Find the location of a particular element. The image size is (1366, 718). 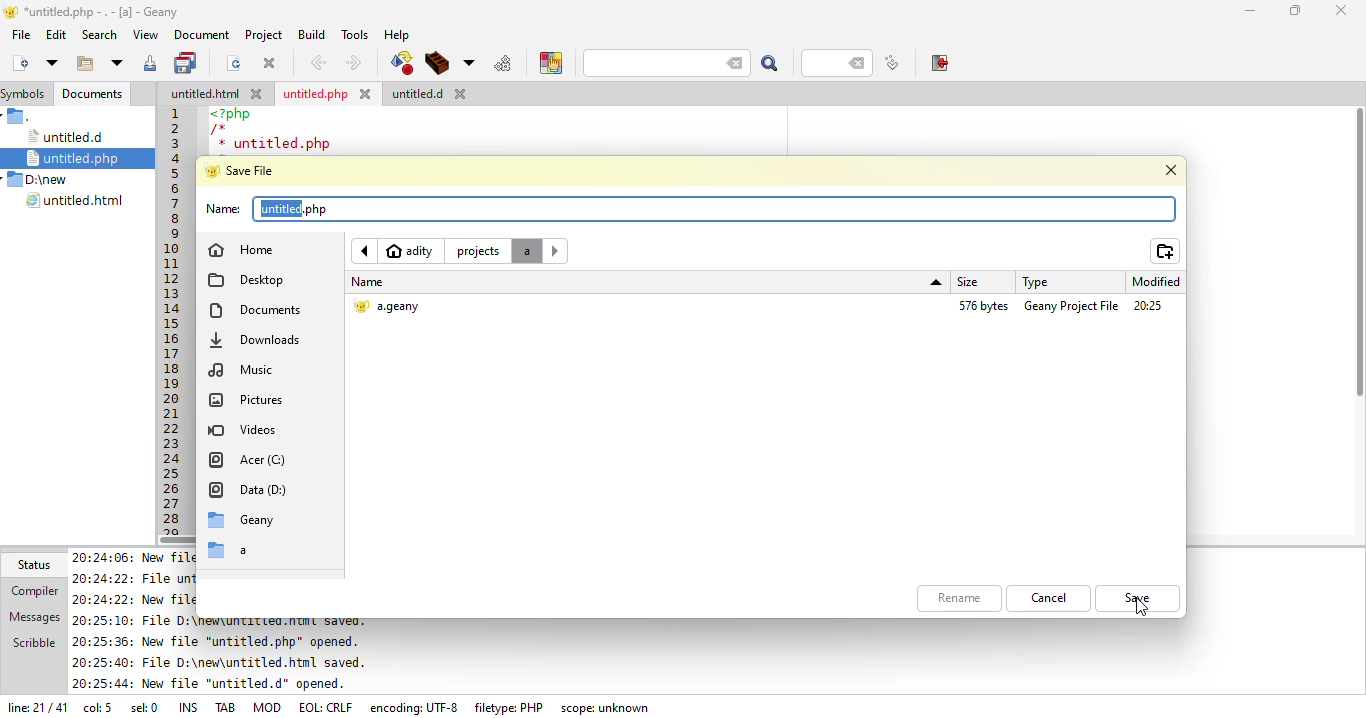

rename is located at coordinates (965, 598).